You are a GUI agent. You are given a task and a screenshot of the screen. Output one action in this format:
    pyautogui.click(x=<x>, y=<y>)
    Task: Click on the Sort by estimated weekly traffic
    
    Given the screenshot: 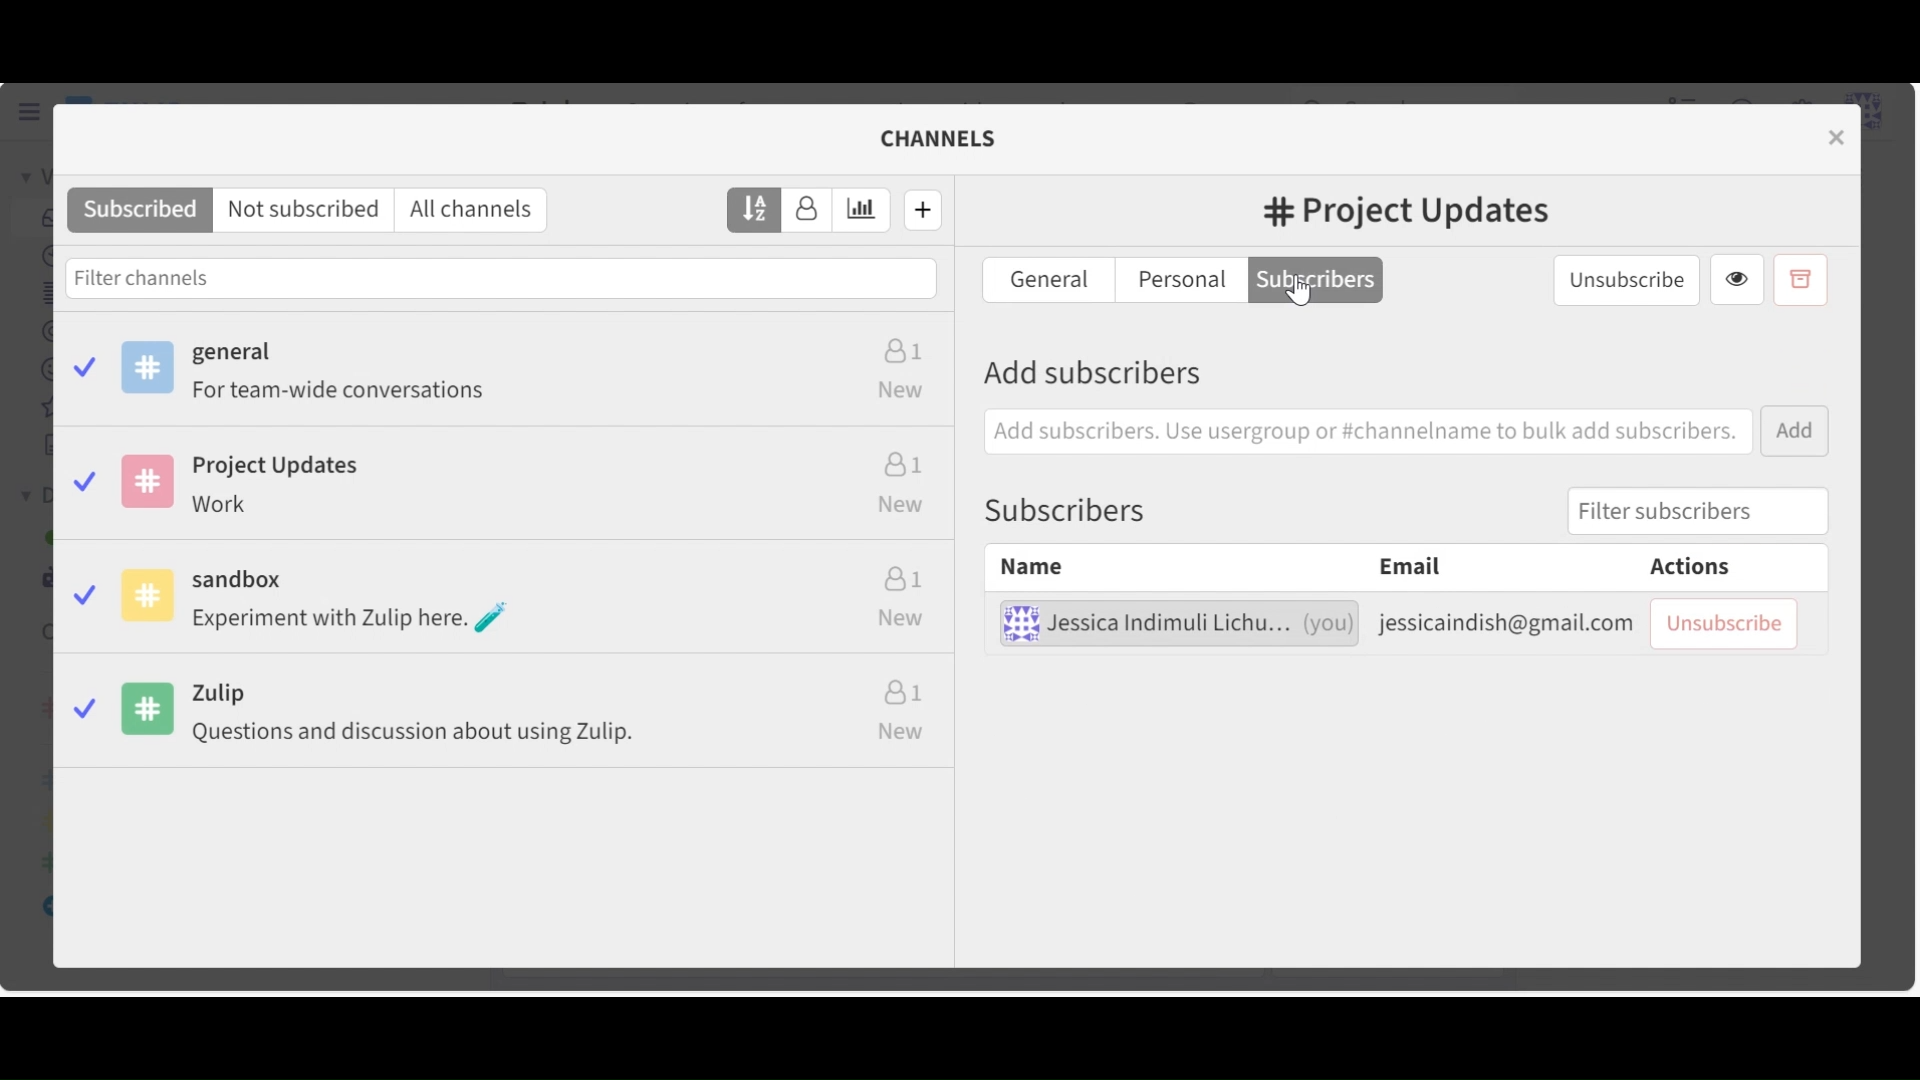 What is the action you would take?
    pyautogui.click(x=866, y=210)
    